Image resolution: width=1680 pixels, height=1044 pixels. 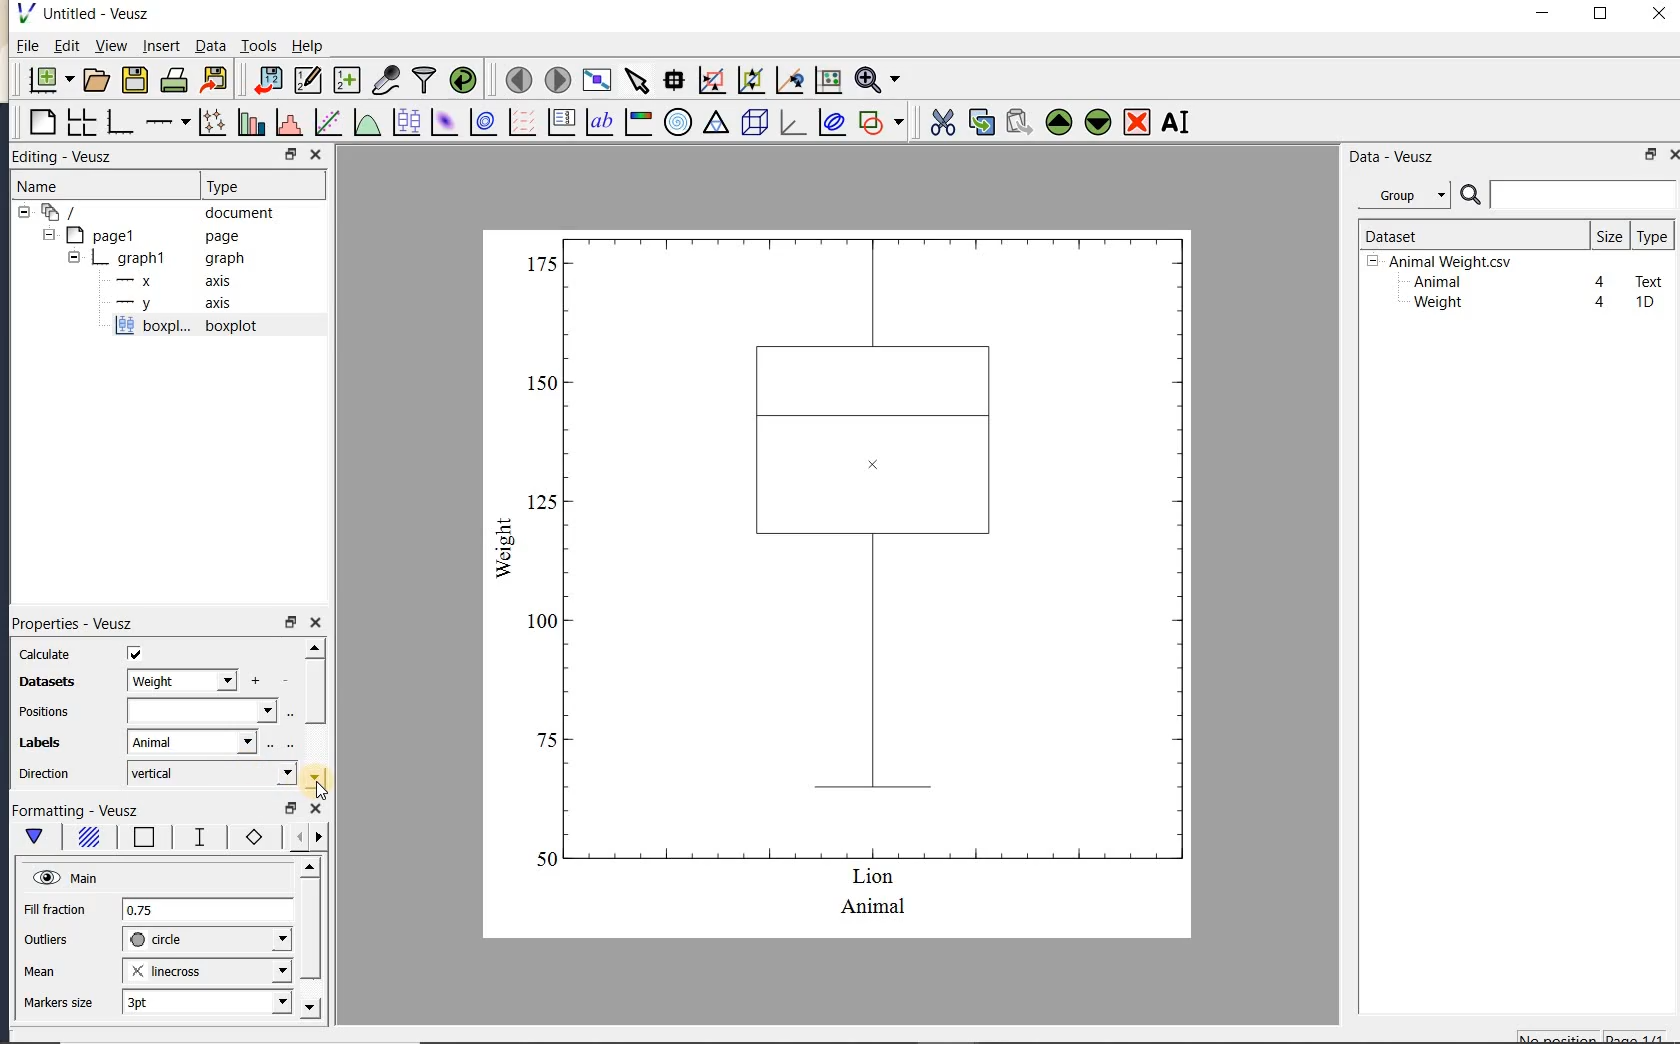 What do you see at coordinates (42, 683) in the screenshot?
I see `datasets` at bounding box center [42, 683].